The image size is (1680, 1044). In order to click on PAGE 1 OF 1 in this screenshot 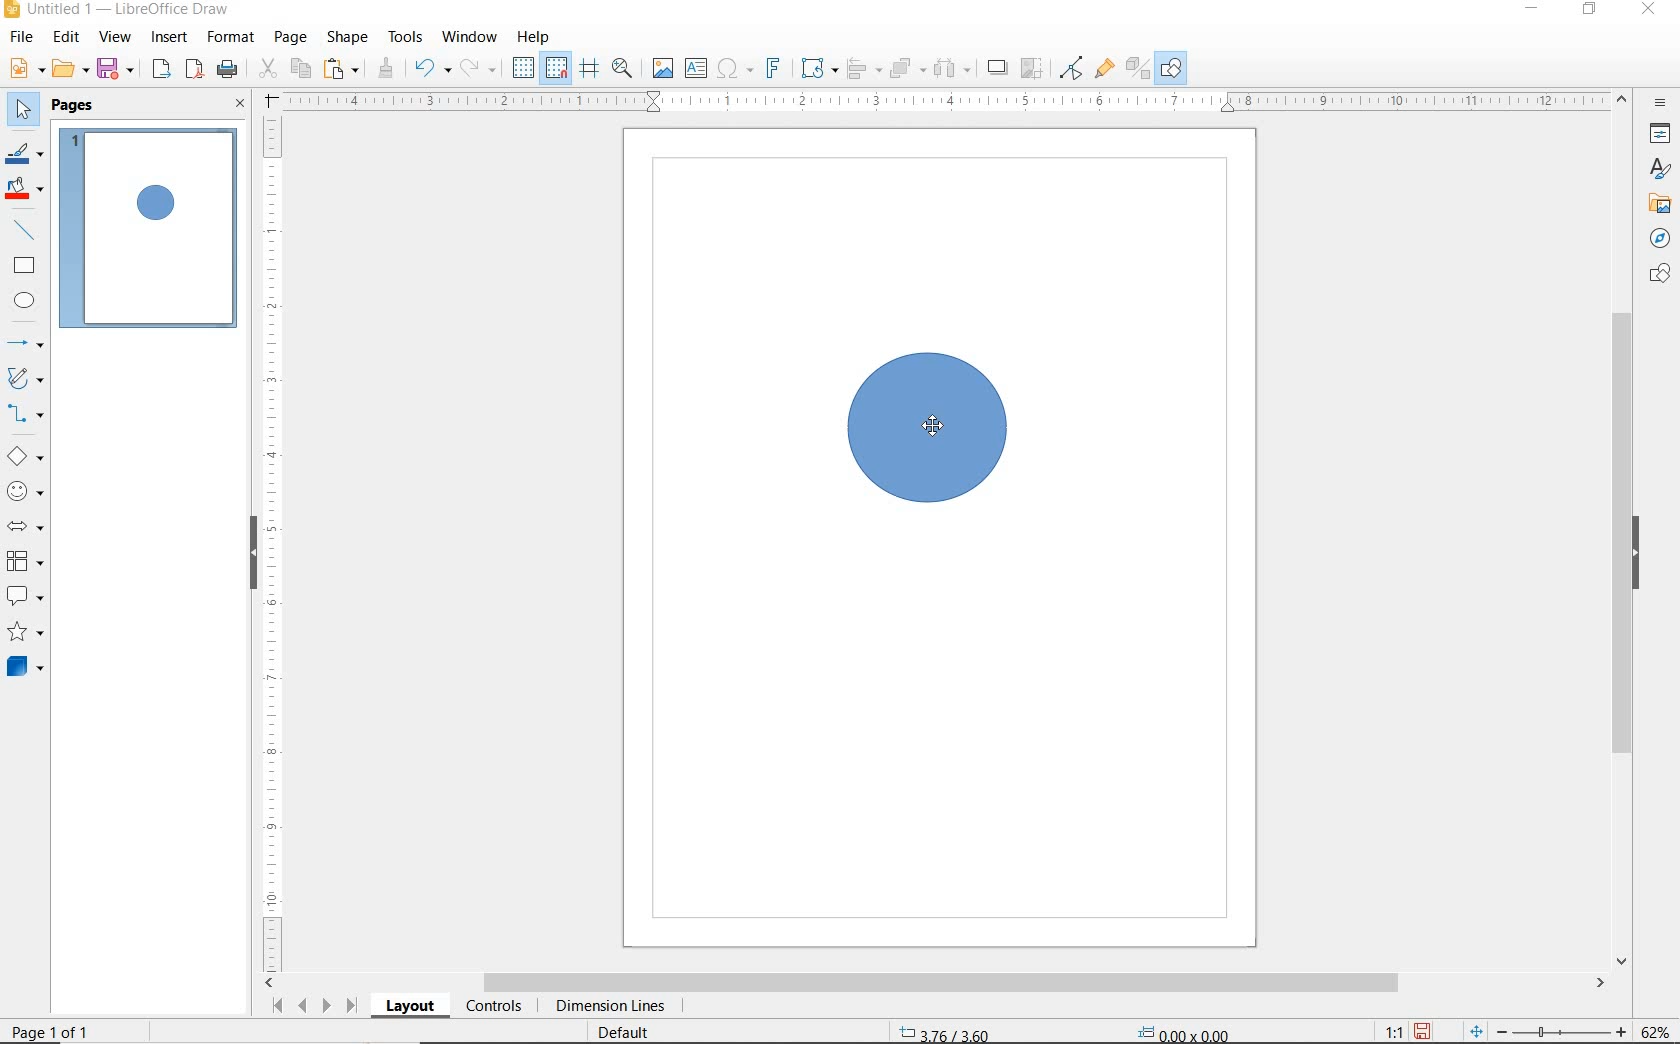, I will do `click(50, 1031)`.